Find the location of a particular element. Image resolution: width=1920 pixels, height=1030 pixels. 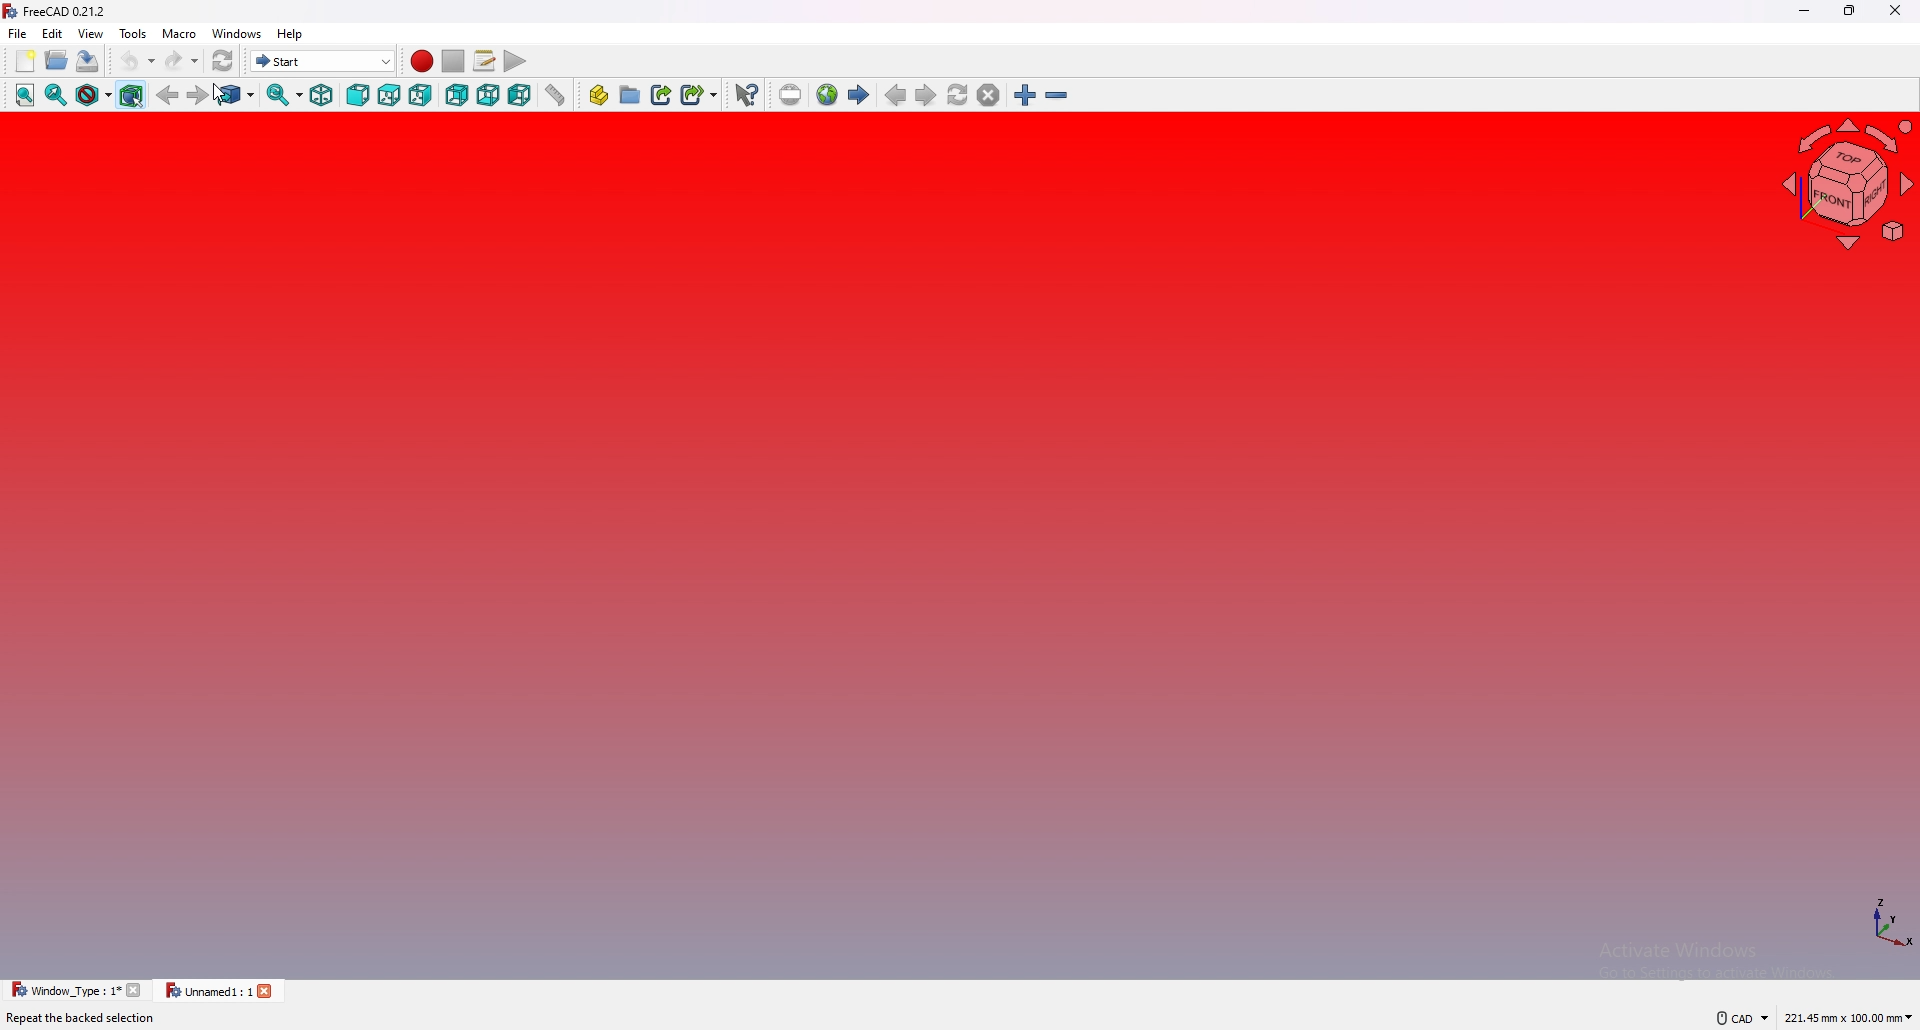

next page is located at coordinates (925, 95).